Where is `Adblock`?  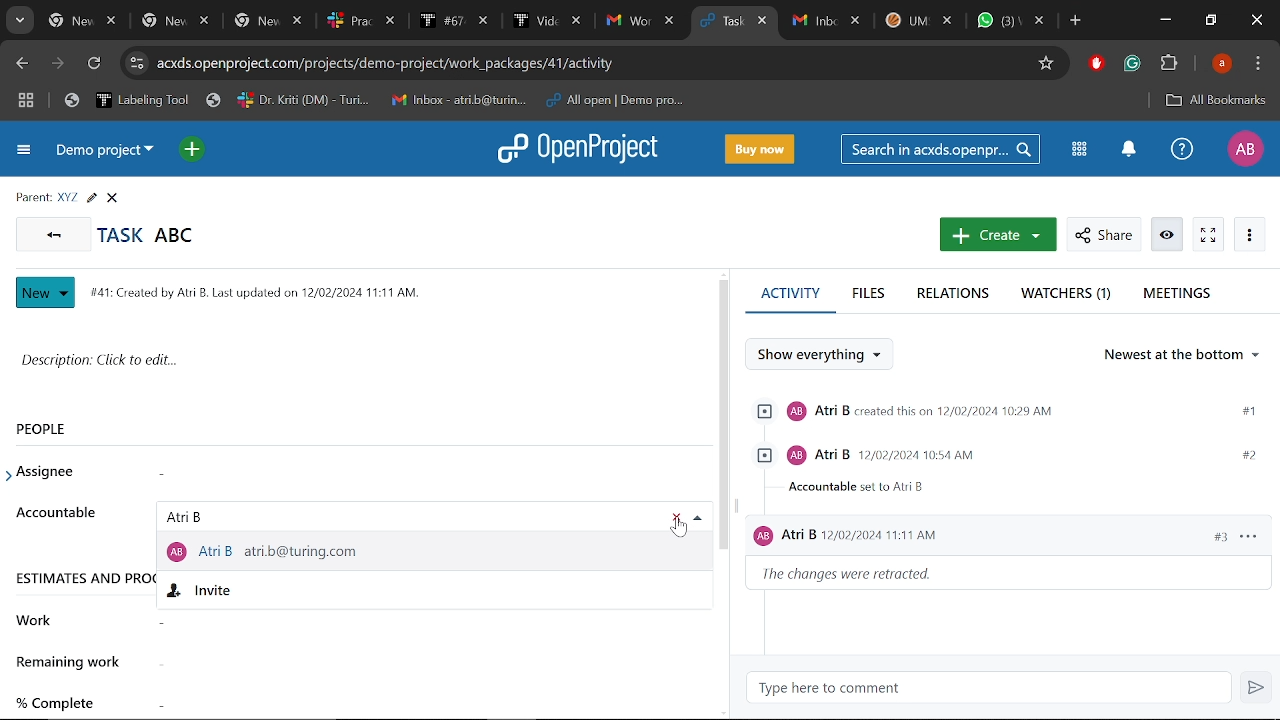
Adblock is located at coordinates (1095, 65).